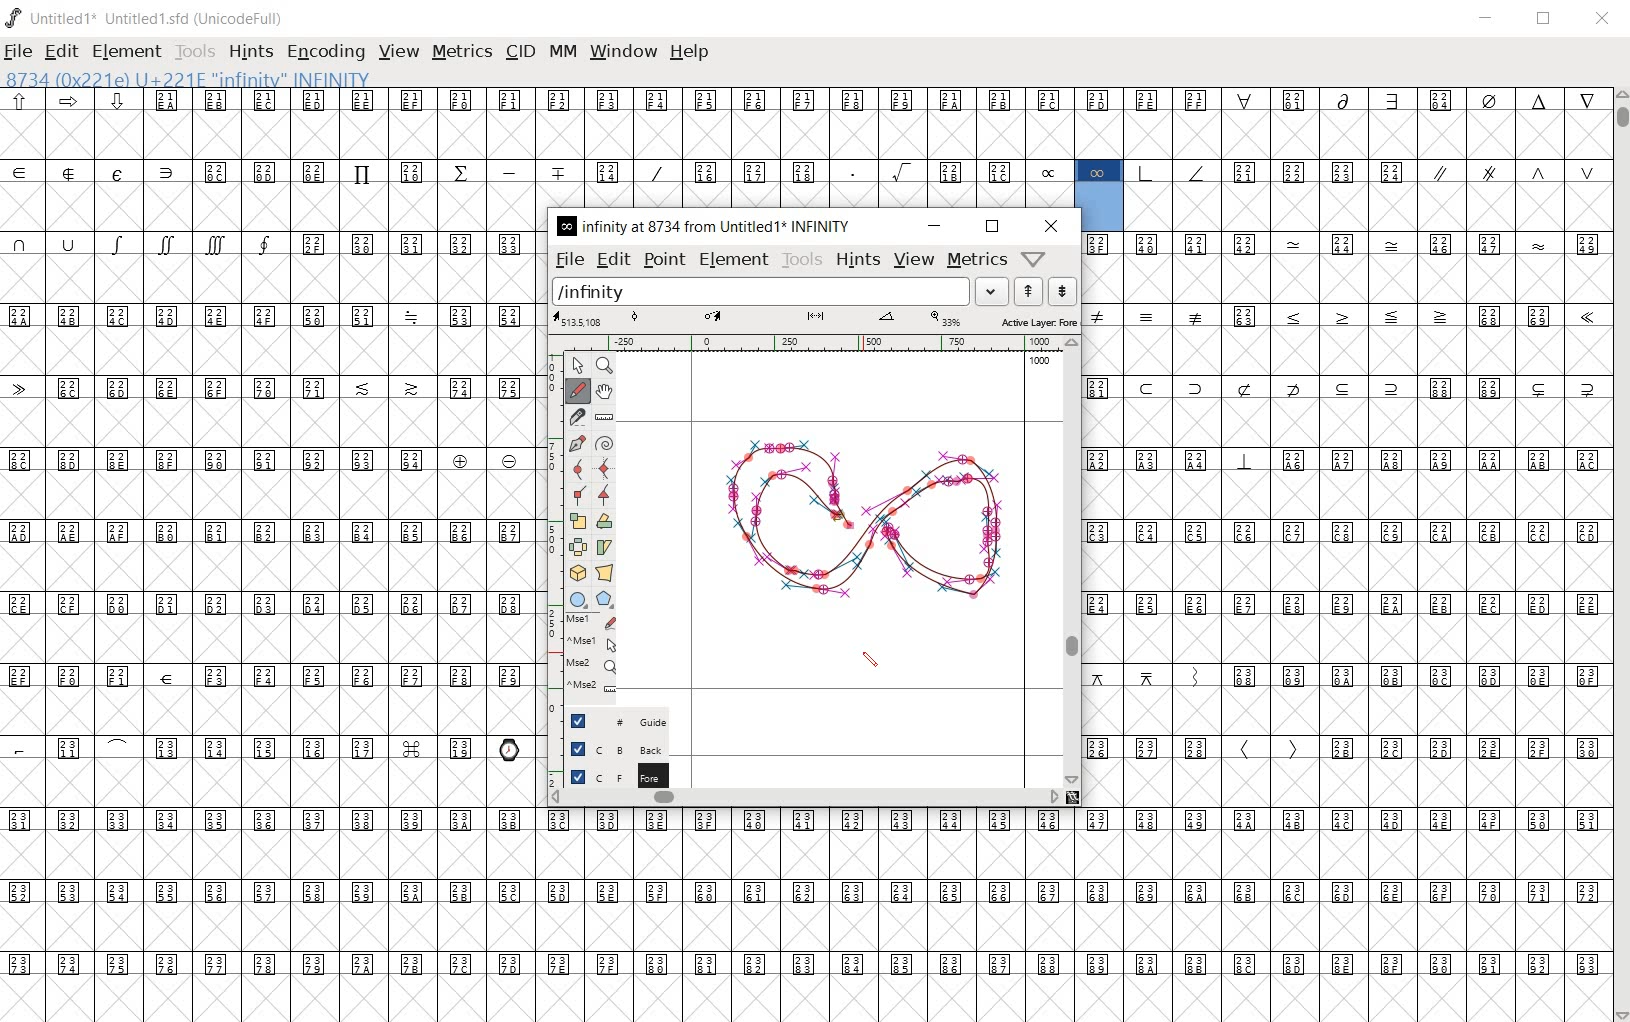  What do you see at coordinates (813, 998) in the screenshot?
I see `edited glyph` at bounding box center [813, 998].